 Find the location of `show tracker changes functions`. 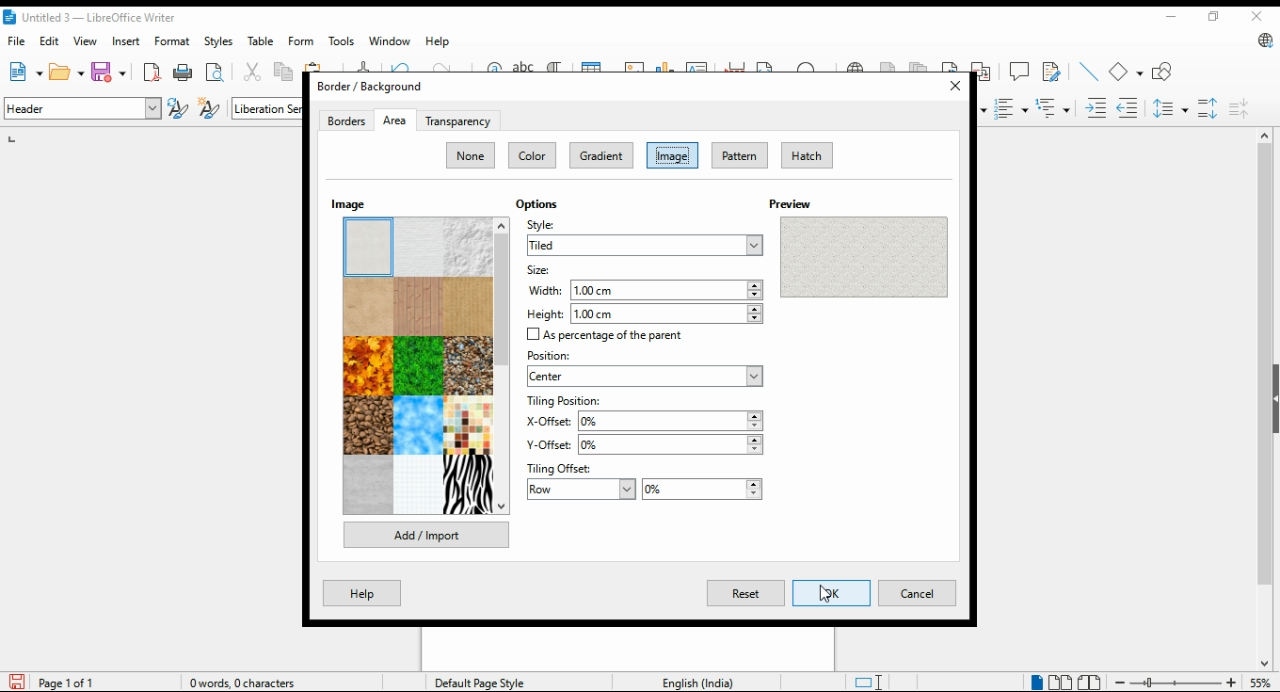

show tracker changes functions is located at coordinates (1054, 70).